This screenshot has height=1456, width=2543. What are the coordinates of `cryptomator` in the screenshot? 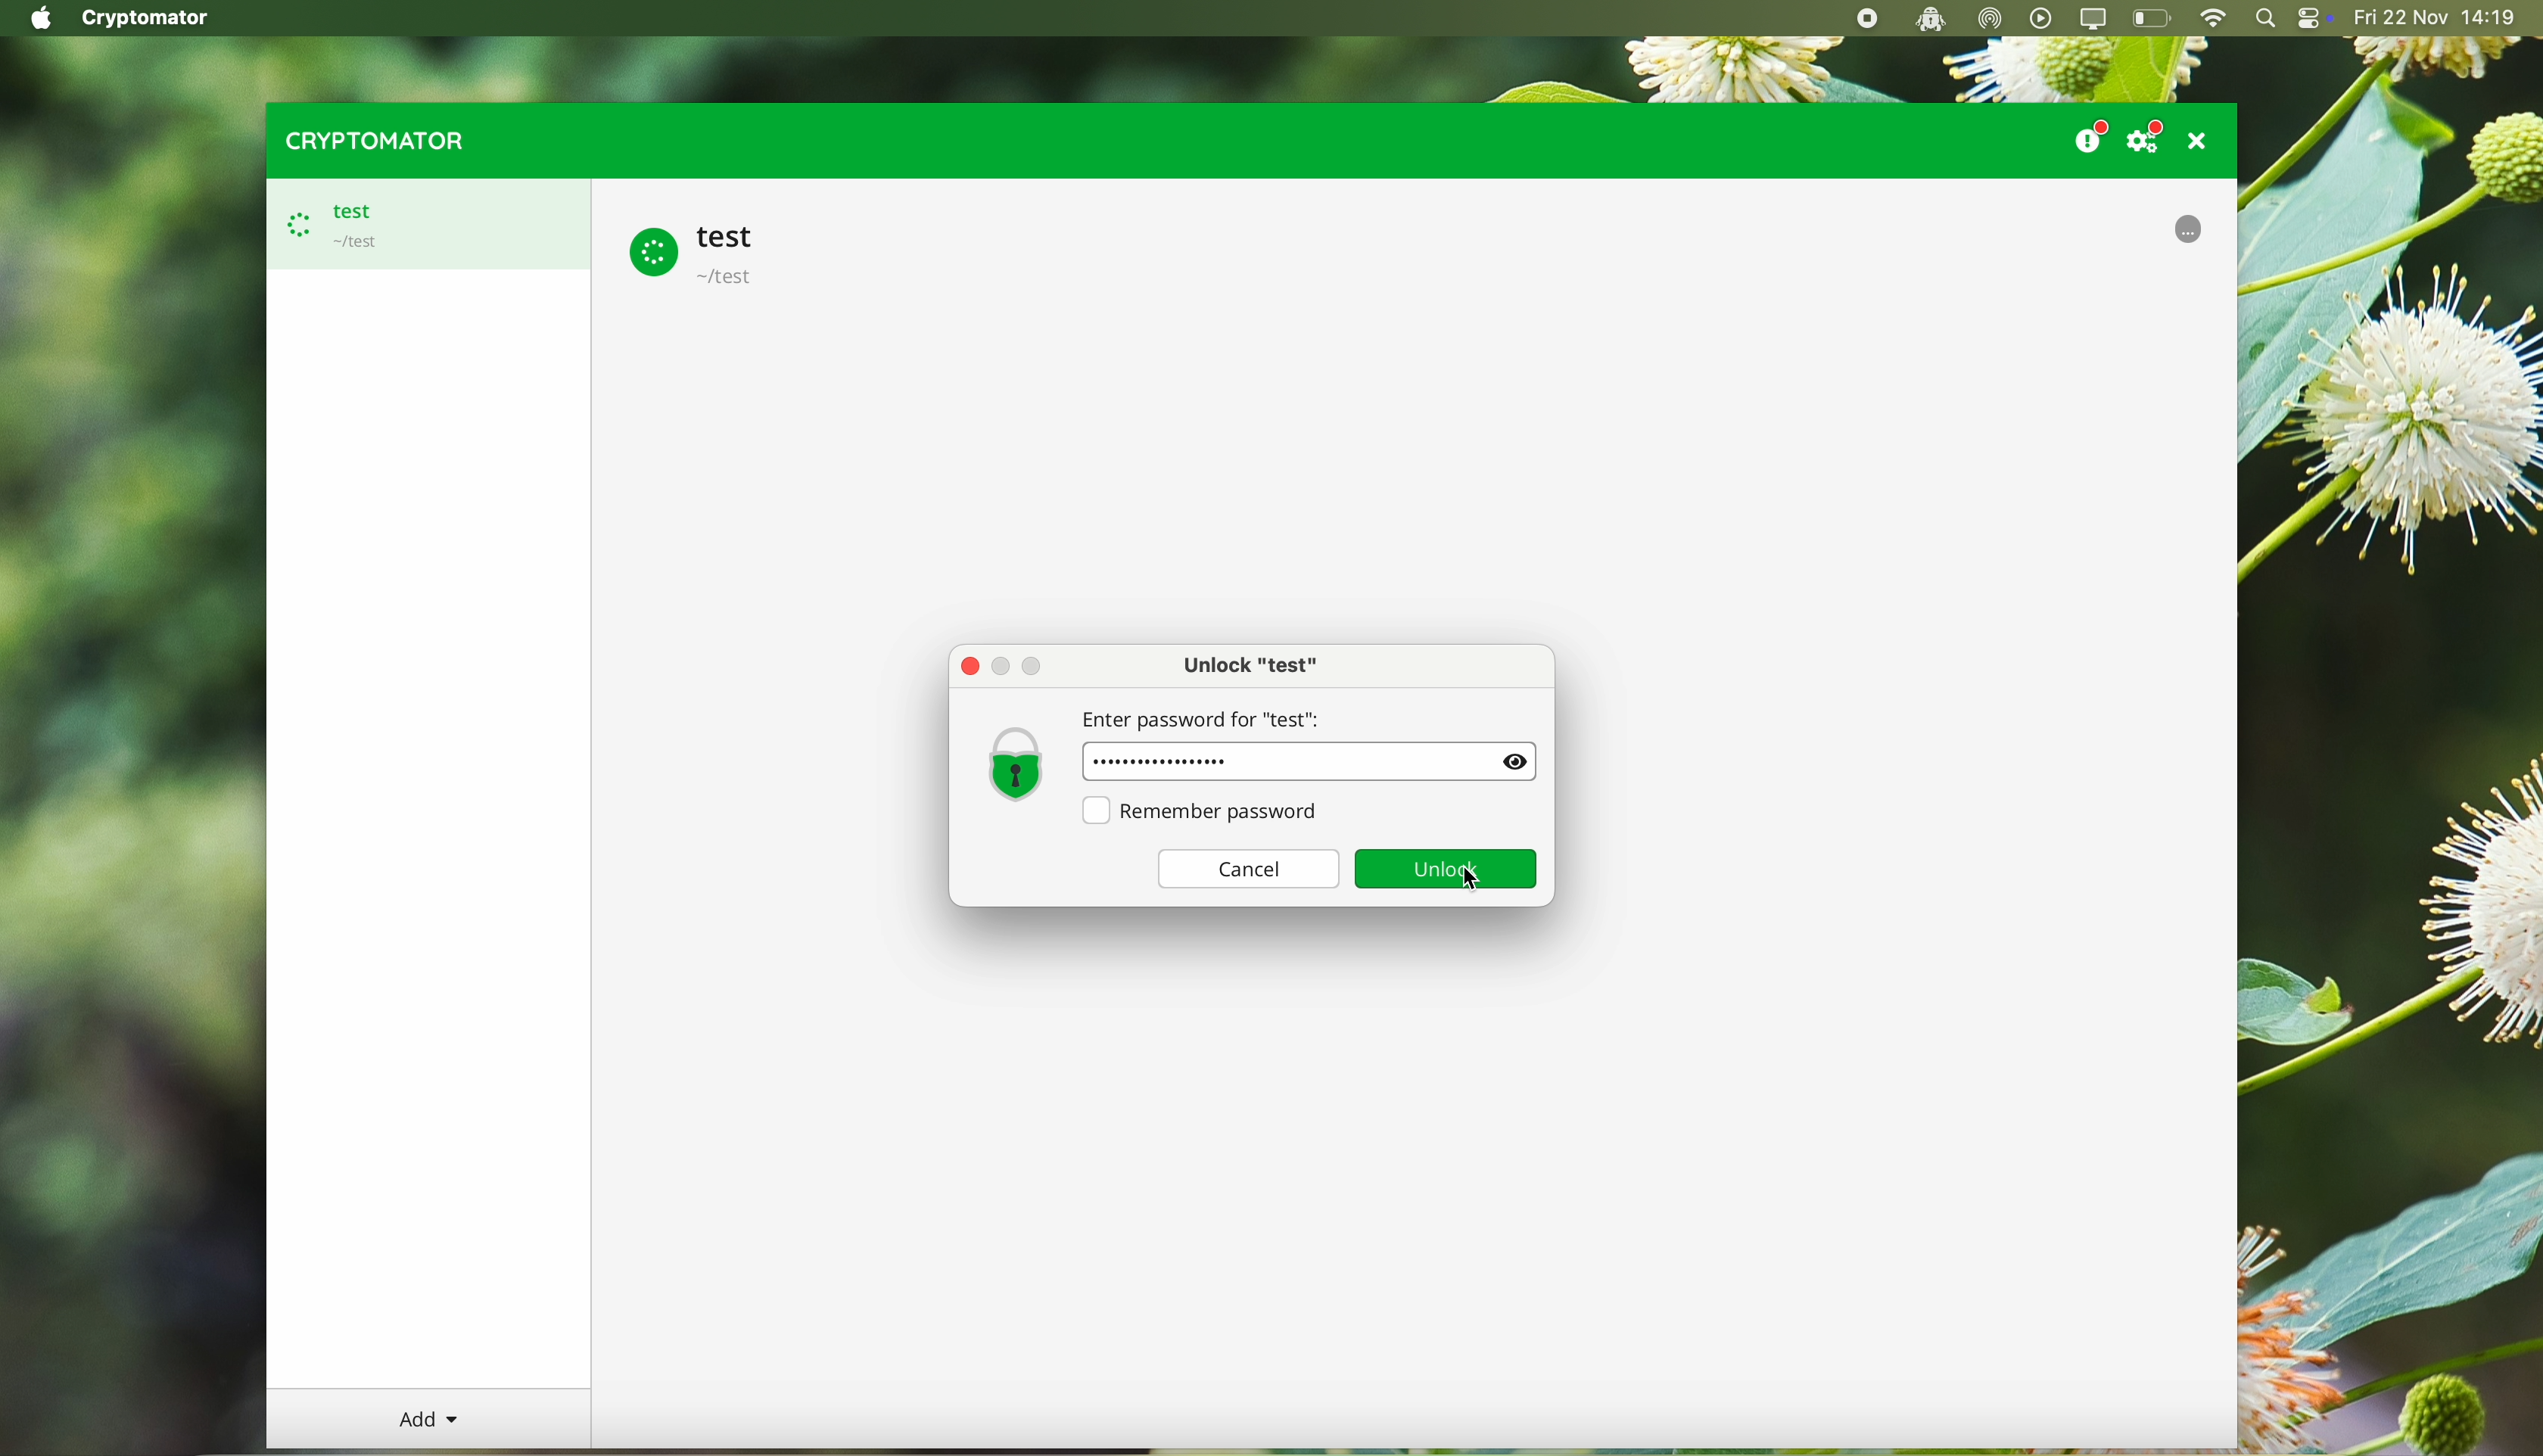 It's located at (370, 140).